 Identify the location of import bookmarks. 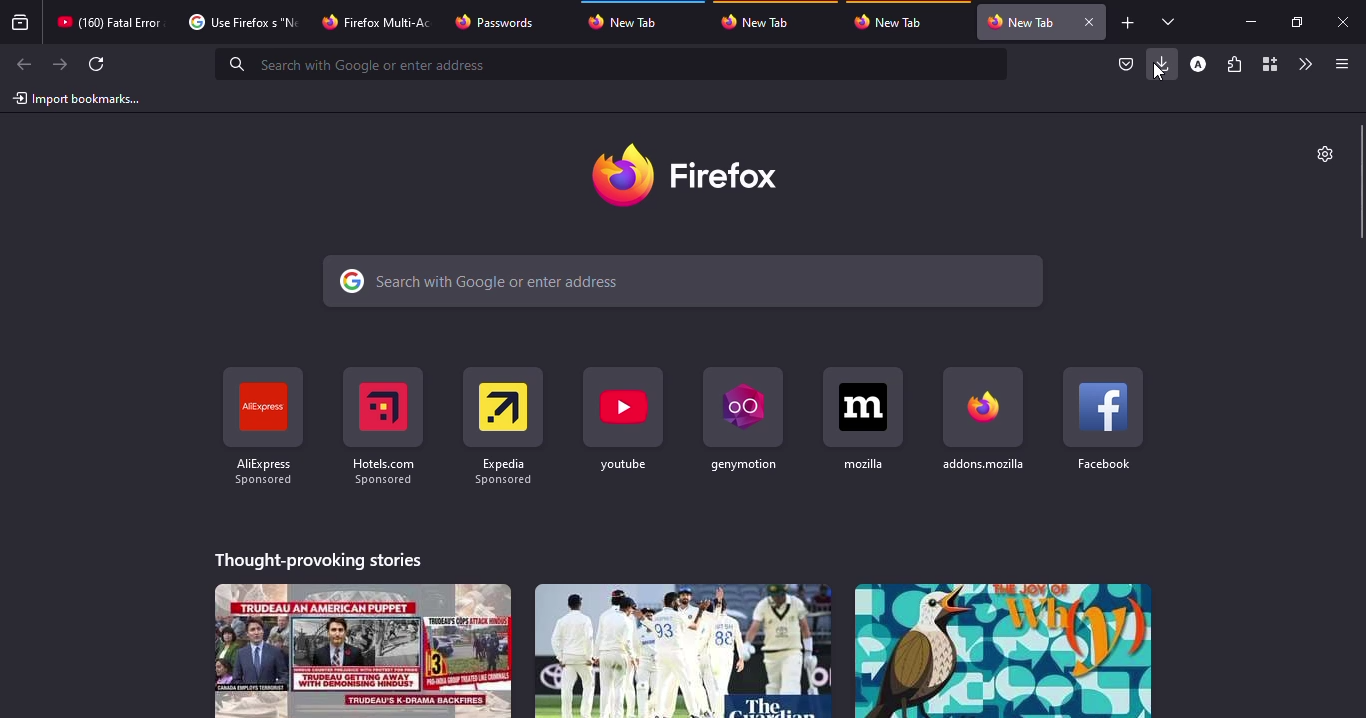
(78, 98).